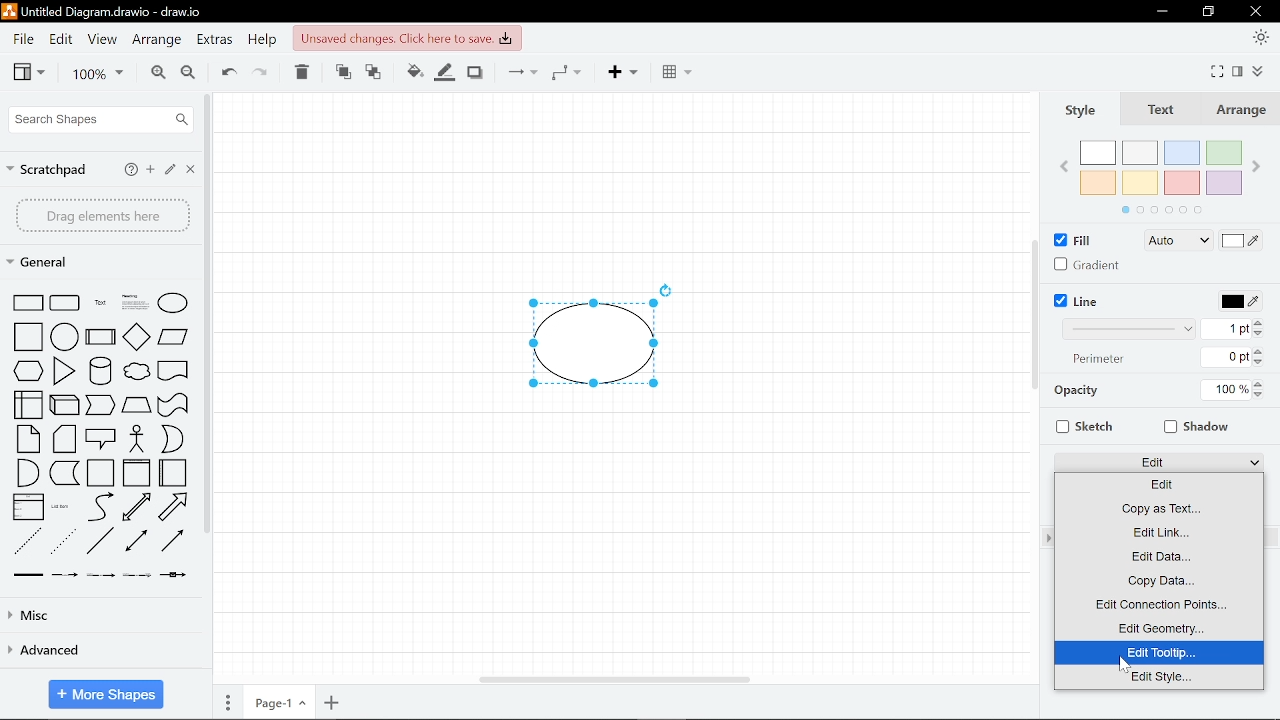  I want to click on Edit data, so click(1159, 556).